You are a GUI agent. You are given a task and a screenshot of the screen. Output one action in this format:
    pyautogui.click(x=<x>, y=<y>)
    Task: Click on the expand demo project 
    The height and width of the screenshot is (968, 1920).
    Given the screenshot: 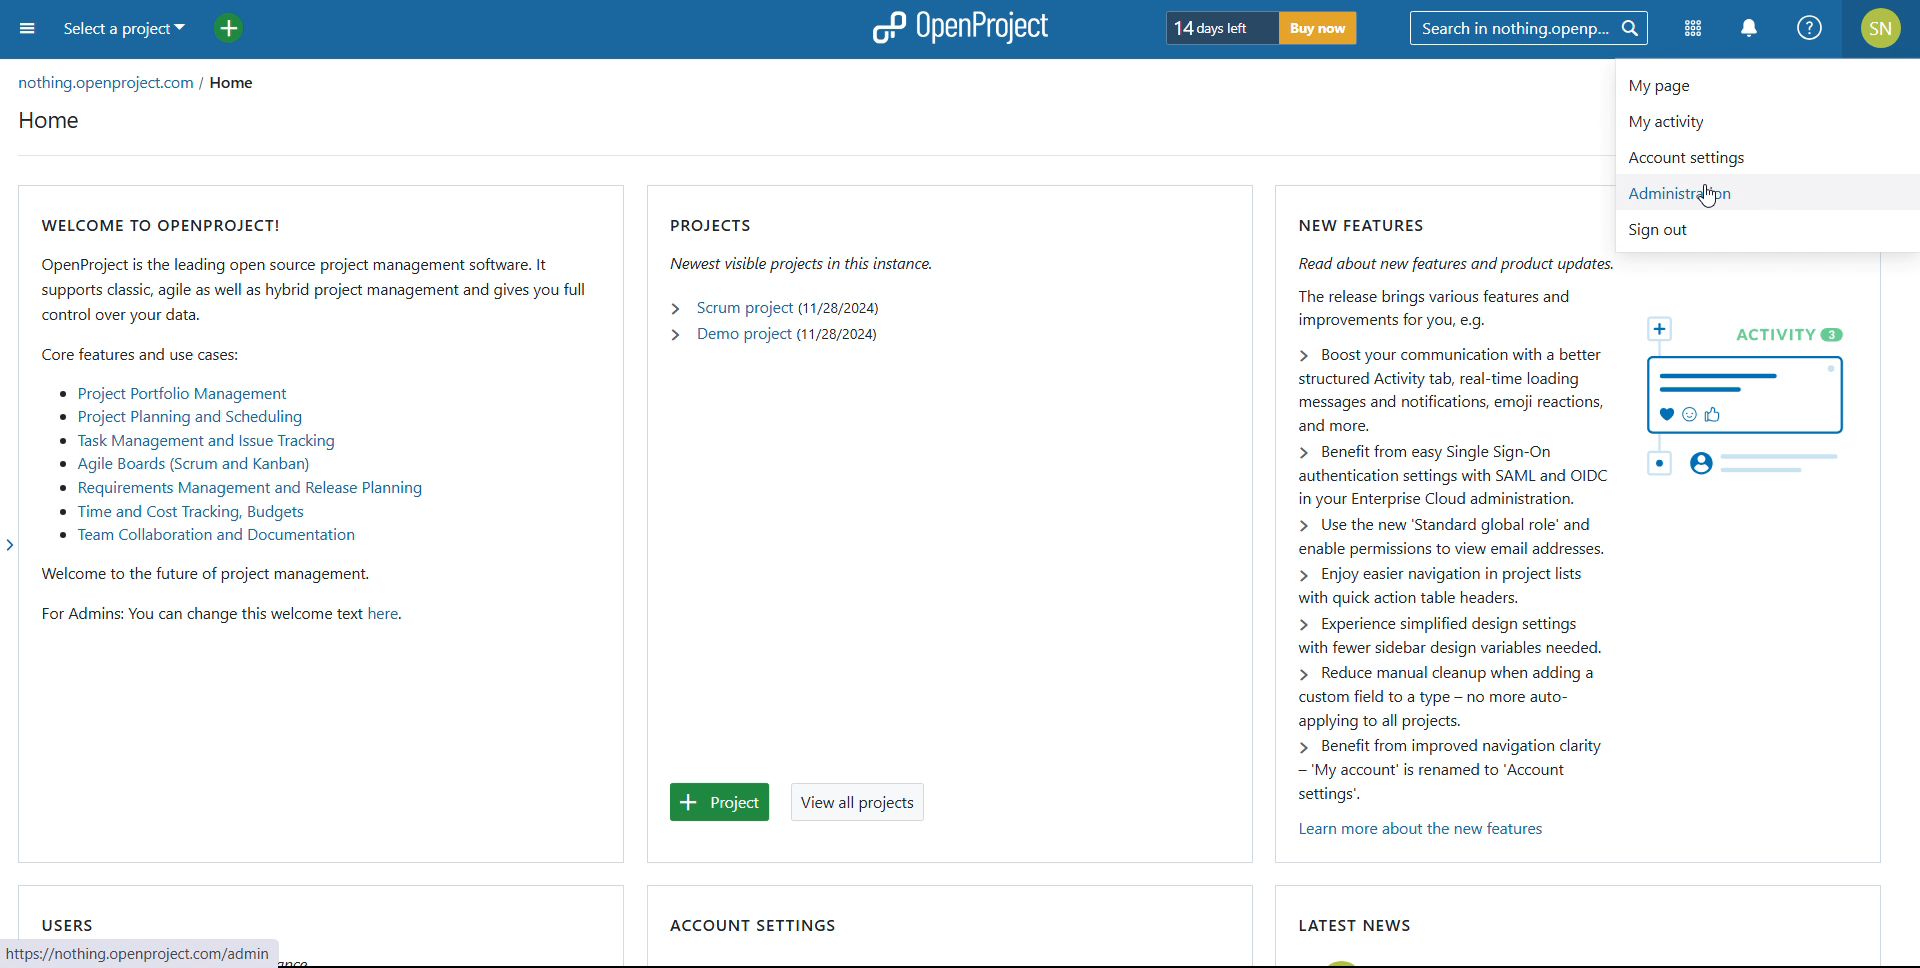 What is the action you would take?
    pyautogui.click(x=674, y=335)
    